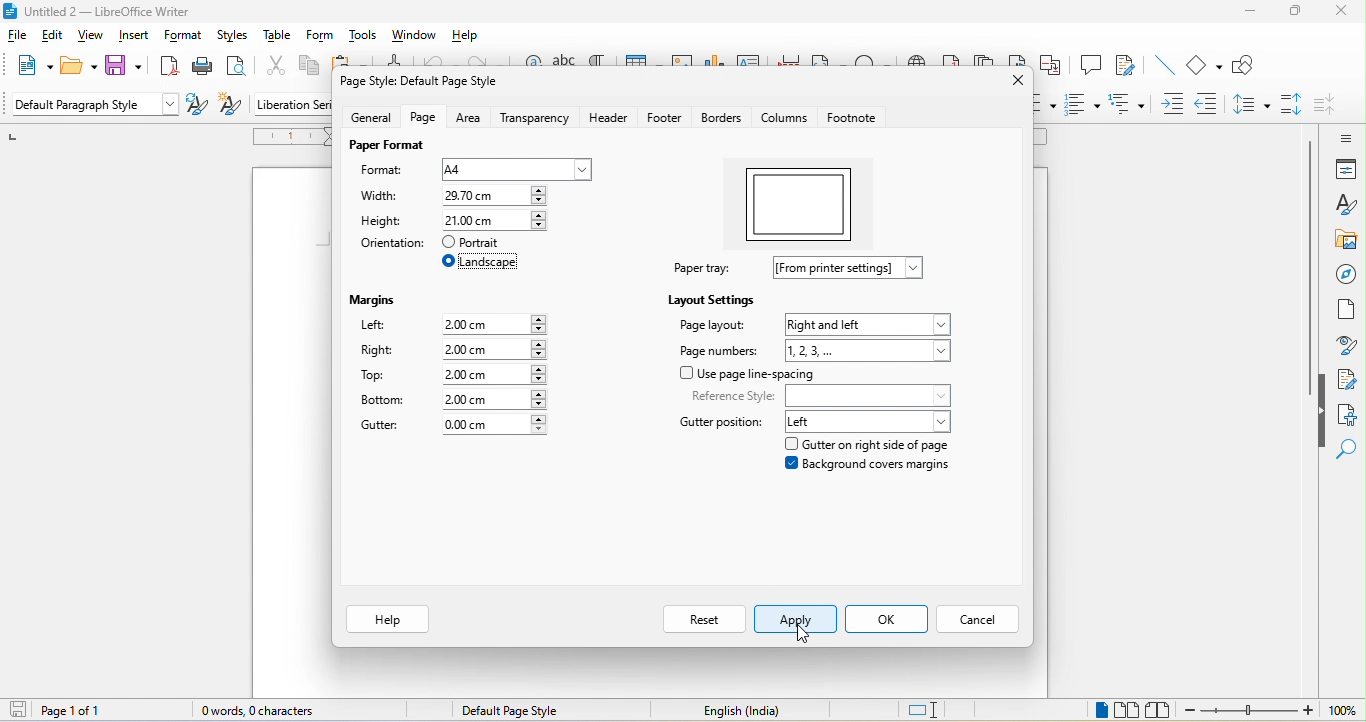 The height and width of the screenshot is (722, 1366). What do you see at coordinates (1322, 411) in the screenshot?
I see `hide` at bounding box center [1322, 411].